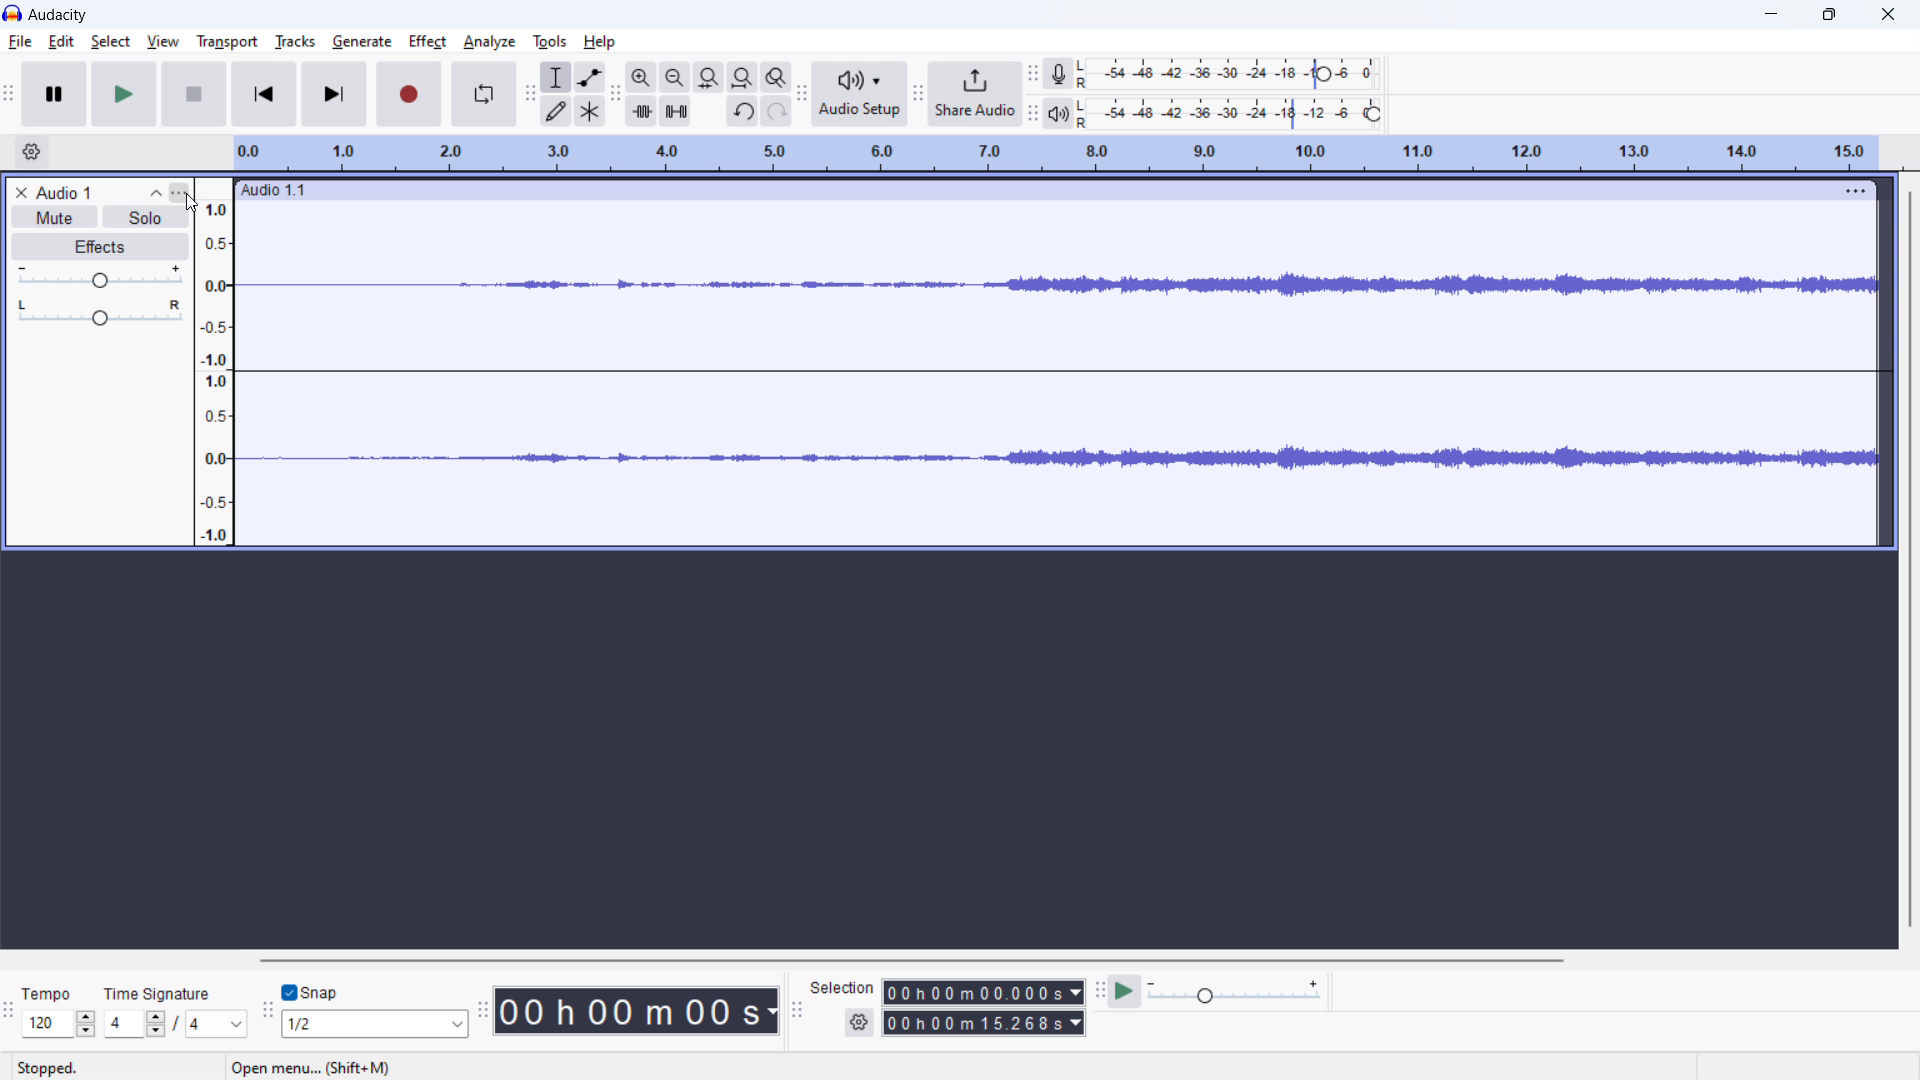 The height and width of the screenshot is (1080, 1920). What do you see at coordinates (1852, 190) in the screenshot?
I see `view menu` at bounding box center [1852, 190].